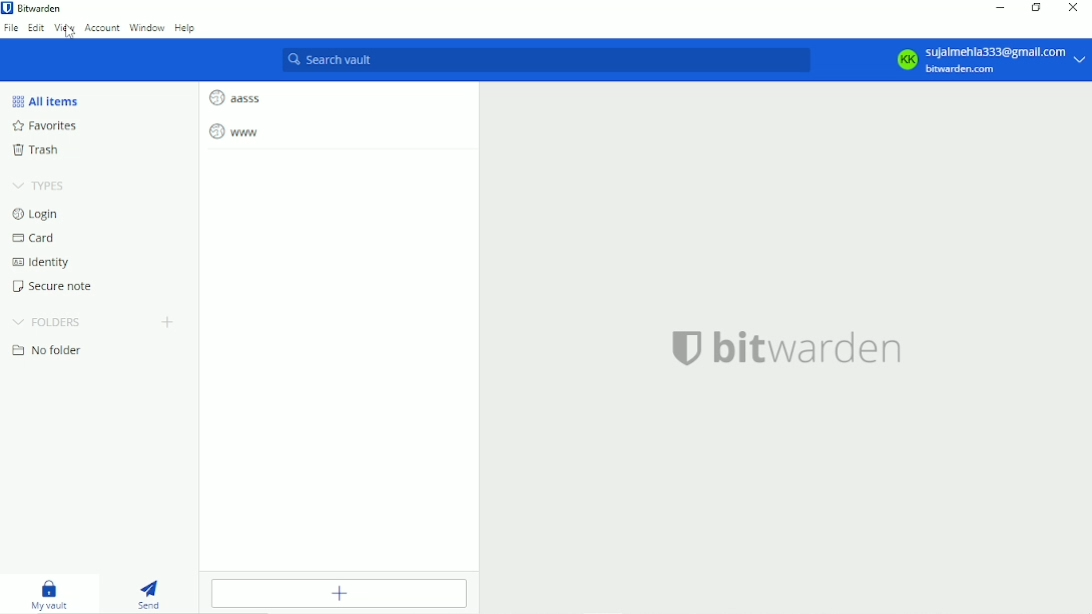 This screenshot has height=614, width=1092. I want to click on Favorites, so click(48, 126).